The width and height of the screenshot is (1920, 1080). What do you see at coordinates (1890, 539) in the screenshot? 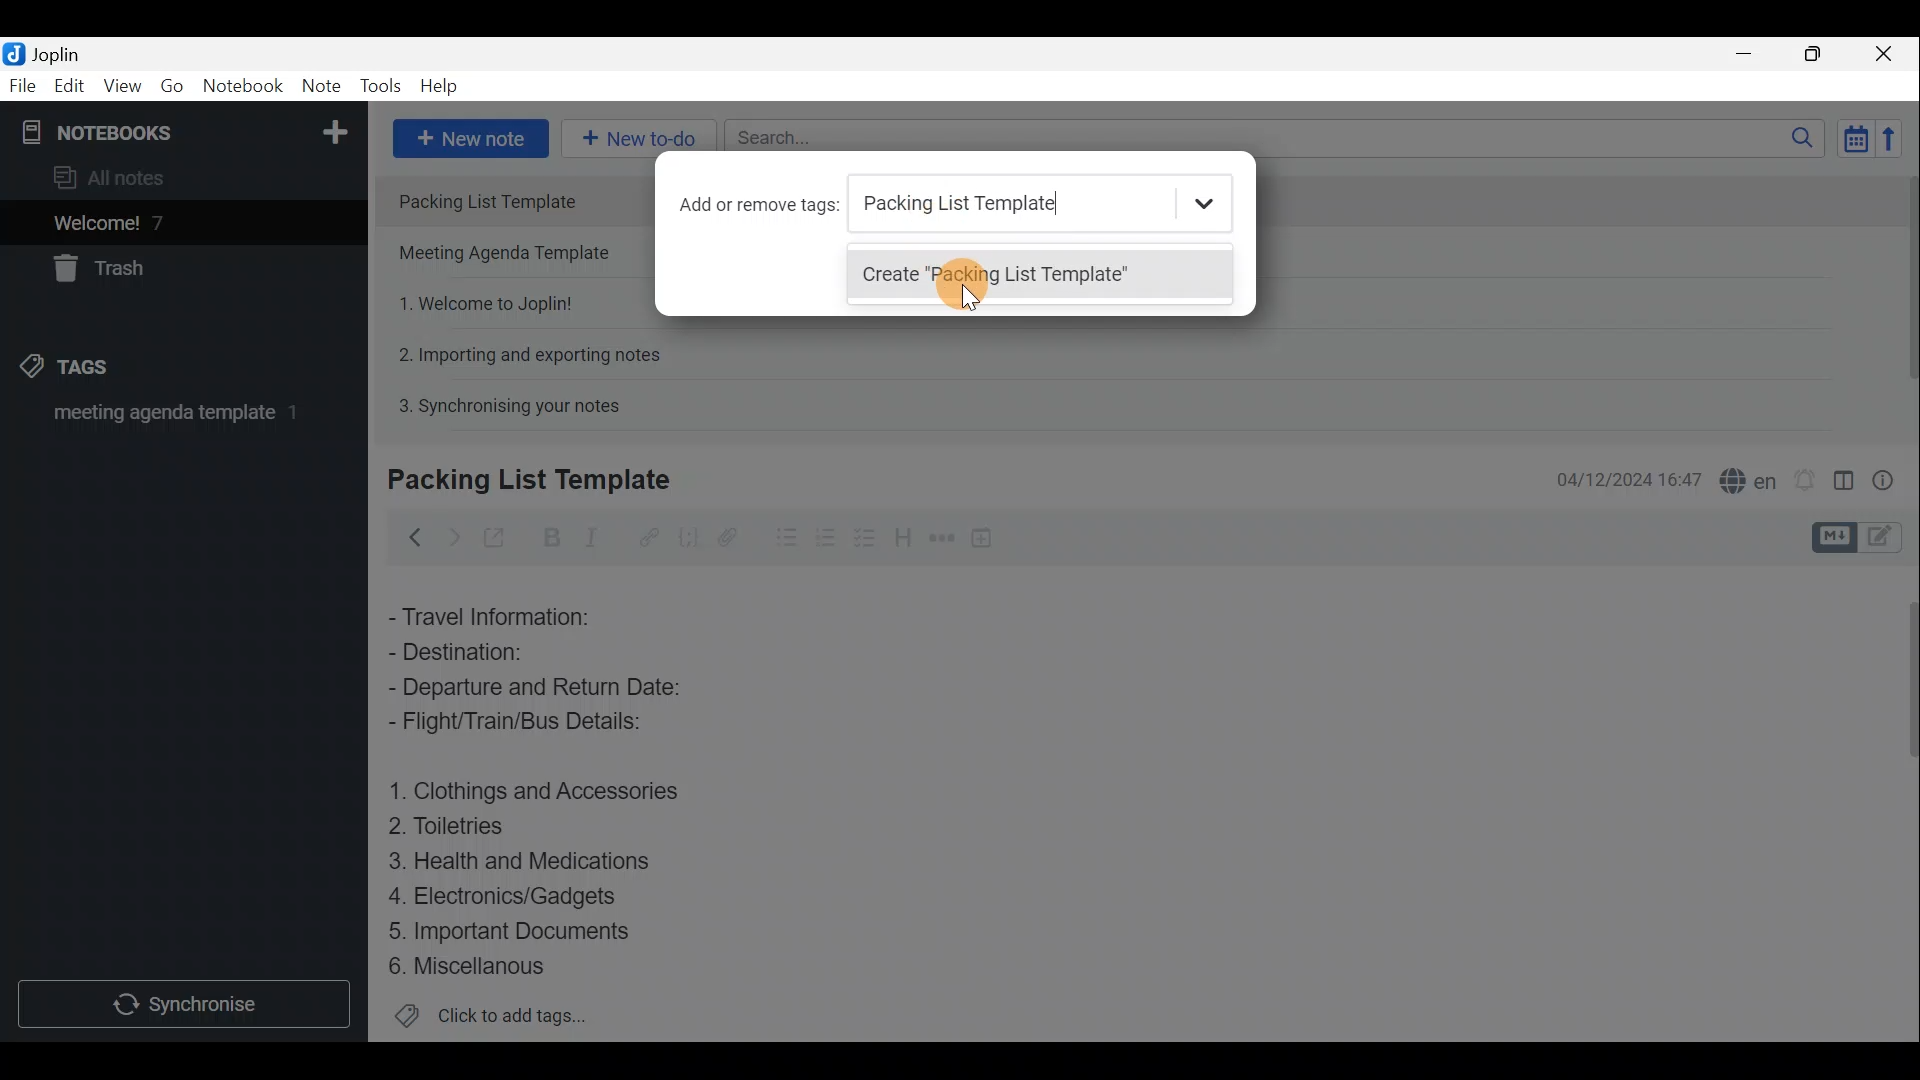
I see `Toggle editors` at bounding box center [1890, 539].